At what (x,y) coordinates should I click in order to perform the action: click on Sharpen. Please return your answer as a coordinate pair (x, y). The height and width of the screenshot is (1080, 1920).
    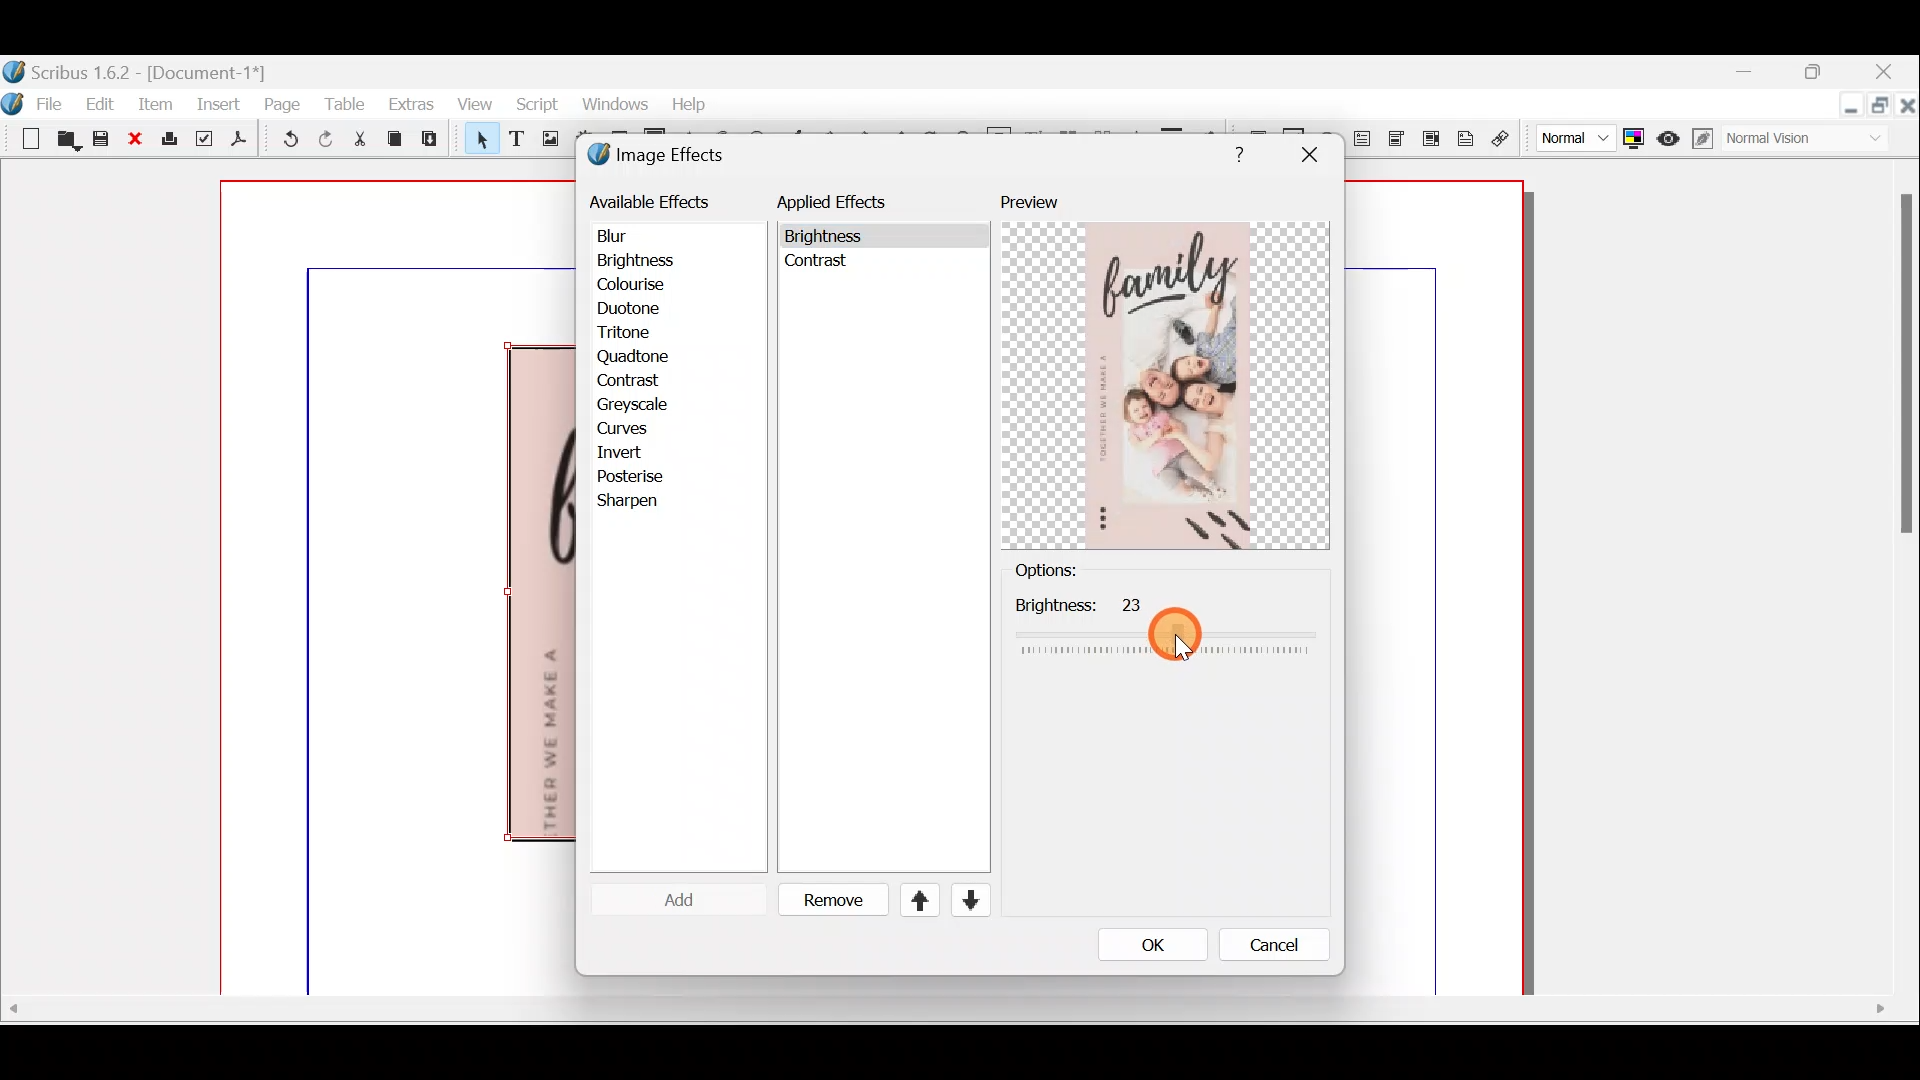
    Looking at the image, I should click on (638, 502).